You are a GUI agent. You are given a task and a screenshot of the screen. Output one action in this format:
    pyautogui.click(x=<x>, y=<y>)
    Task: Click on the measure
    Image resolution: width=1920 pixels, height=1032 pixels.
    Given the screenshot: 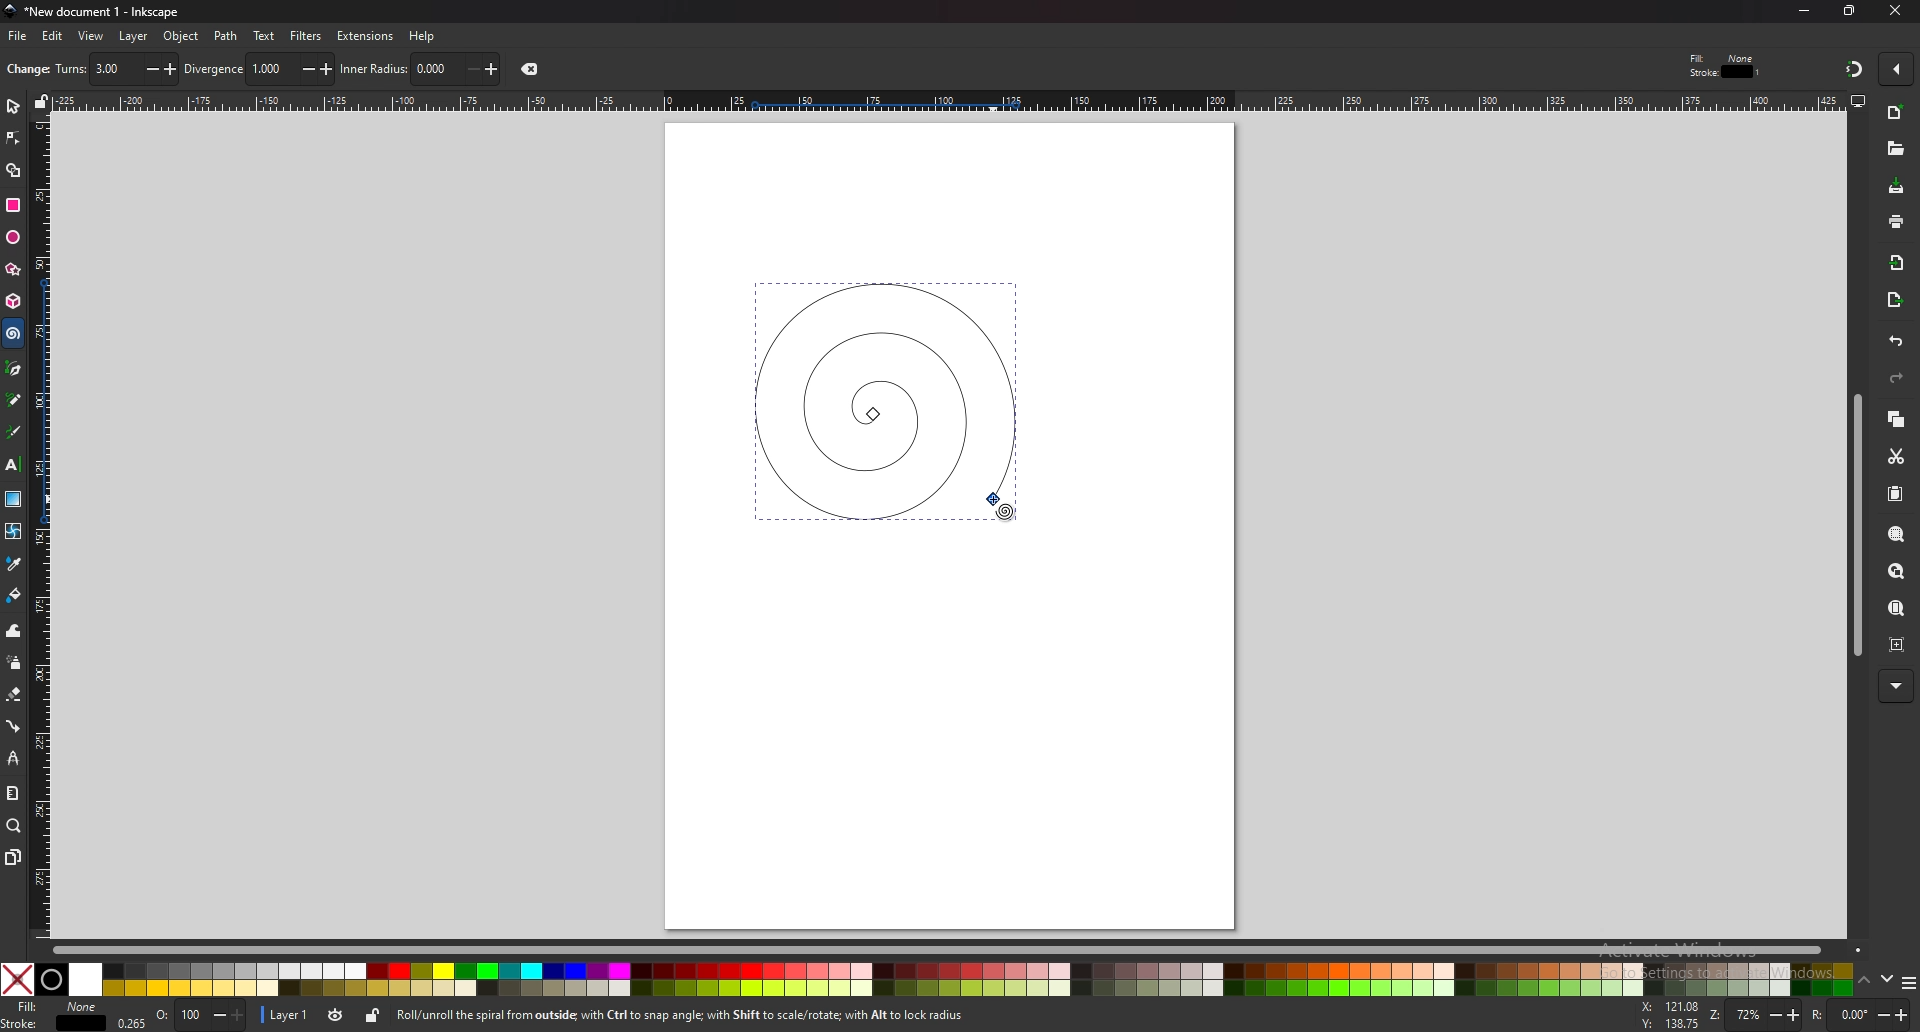 What is the action you would take?
    pyautogui.click(x=13, y=793)
    